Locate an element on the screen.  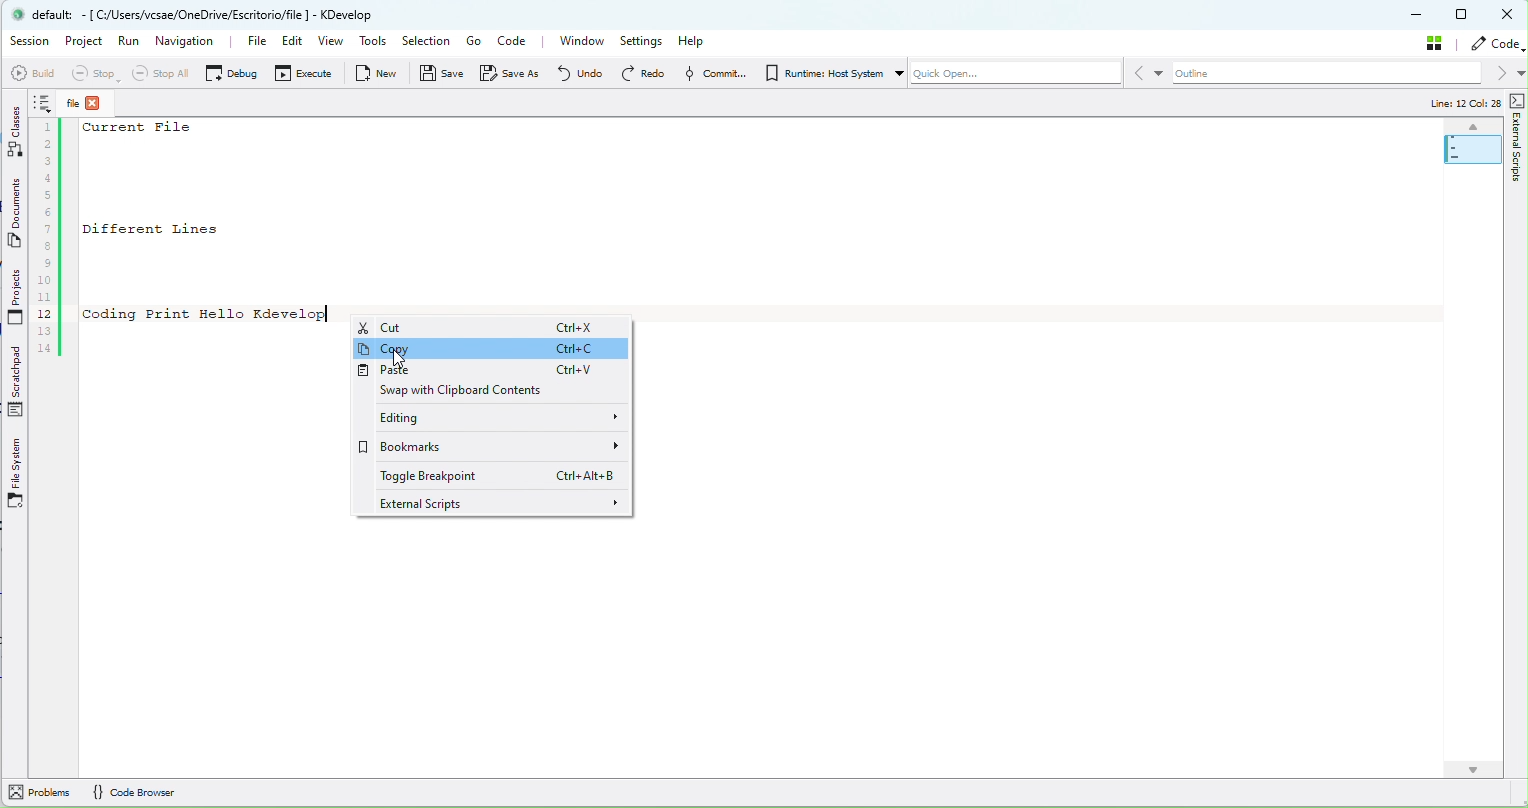
View is located at coordinates (333, 43).